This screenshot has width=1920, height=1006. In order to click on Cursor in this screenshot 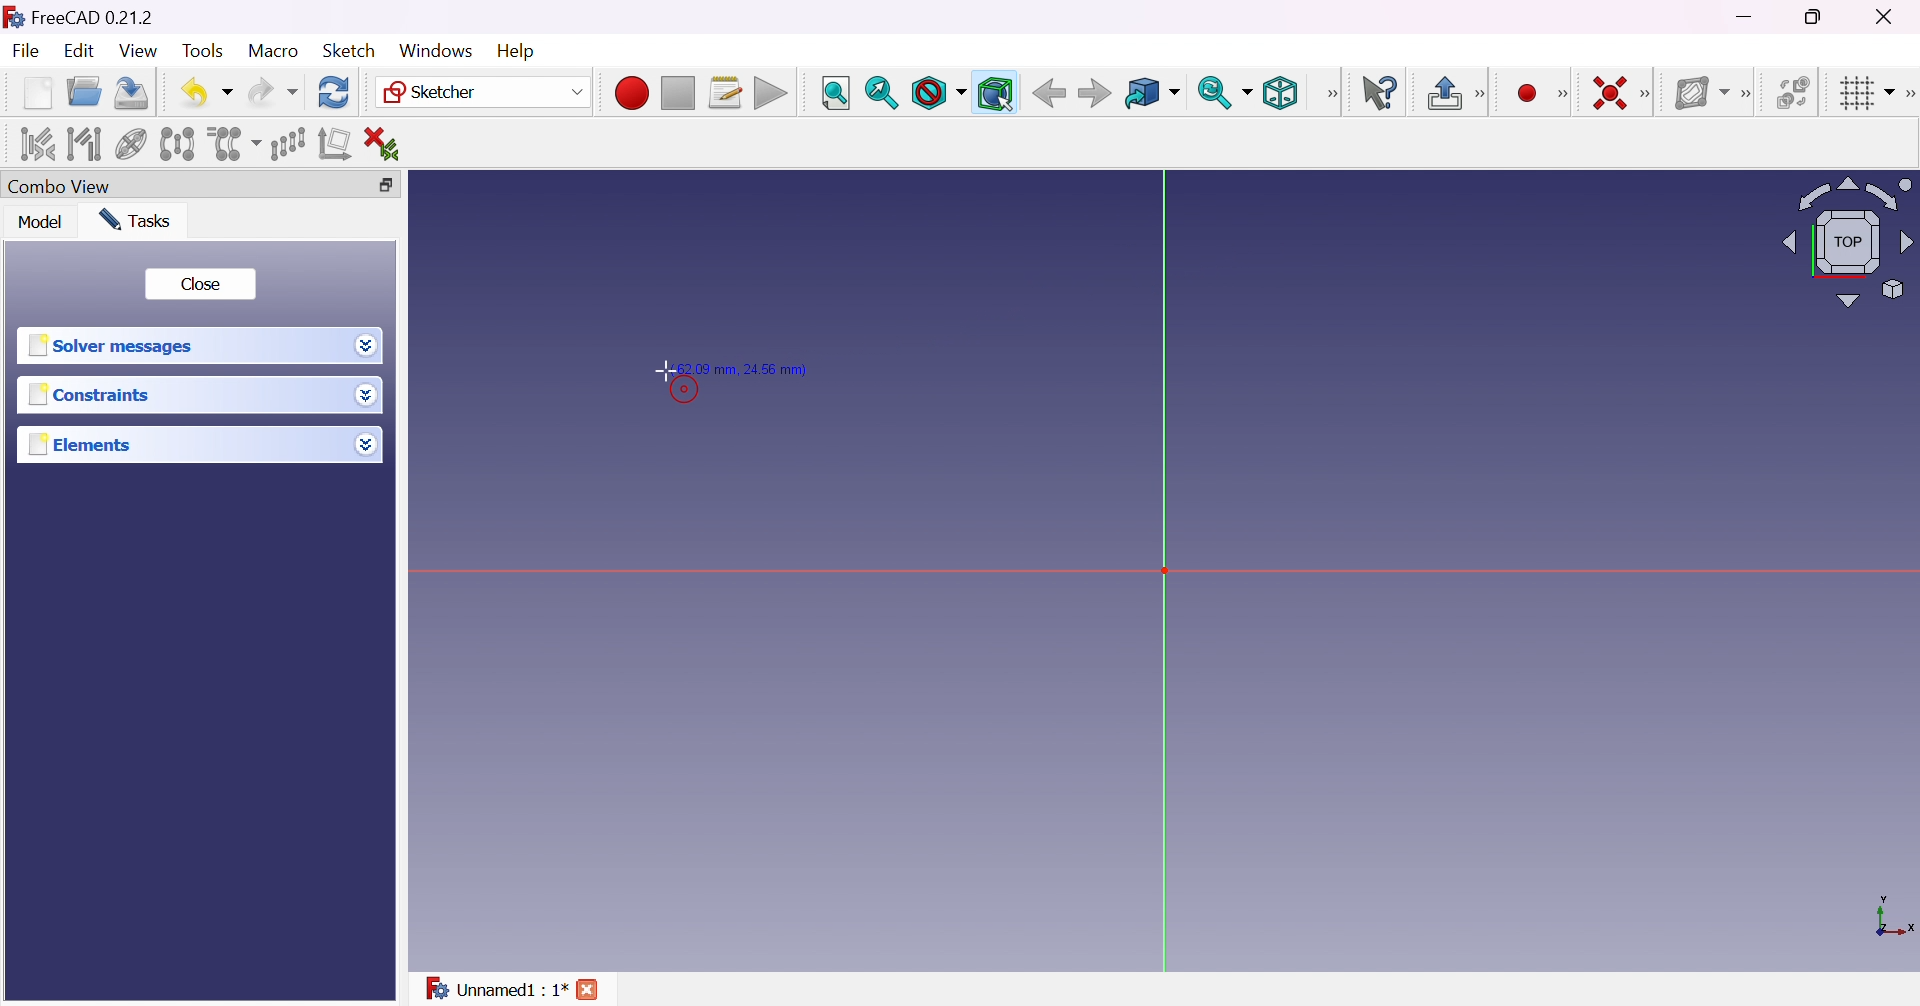, I will do `click(665, 367)`.